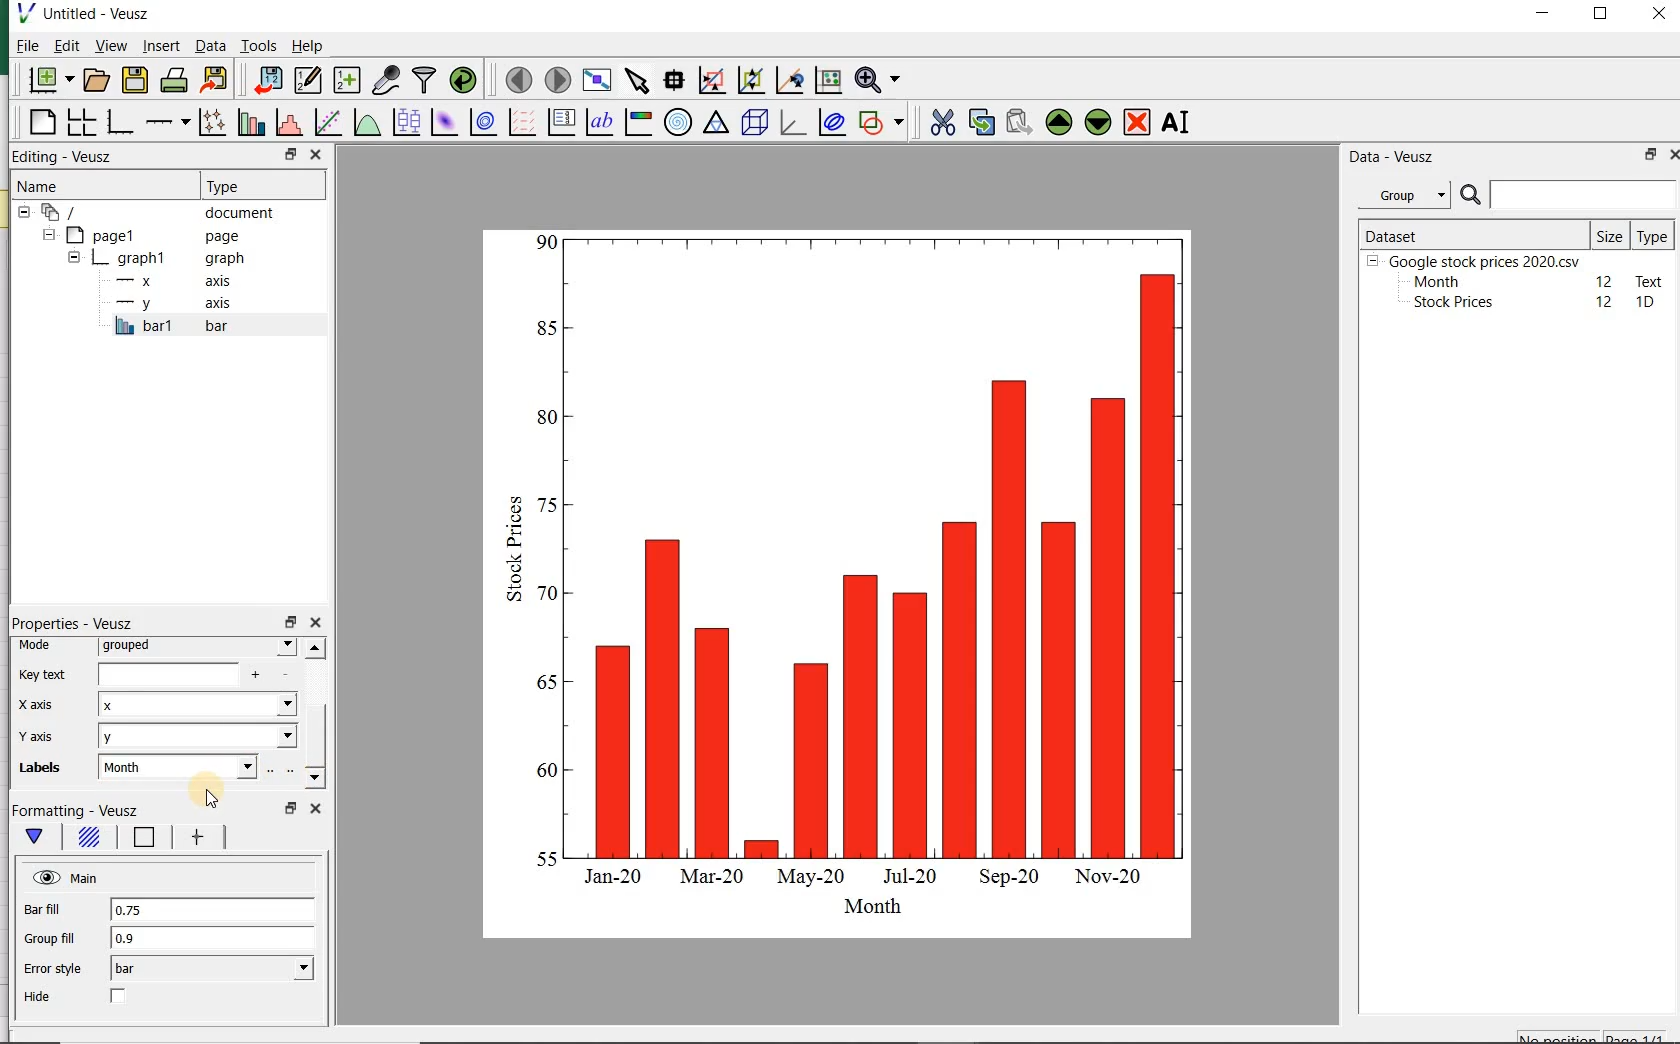 Image resolution: width=1680 pixels, height=1044 pixels. Describe the element at coordinates (310, 48) in the screenshot. I see `Help` at that location.